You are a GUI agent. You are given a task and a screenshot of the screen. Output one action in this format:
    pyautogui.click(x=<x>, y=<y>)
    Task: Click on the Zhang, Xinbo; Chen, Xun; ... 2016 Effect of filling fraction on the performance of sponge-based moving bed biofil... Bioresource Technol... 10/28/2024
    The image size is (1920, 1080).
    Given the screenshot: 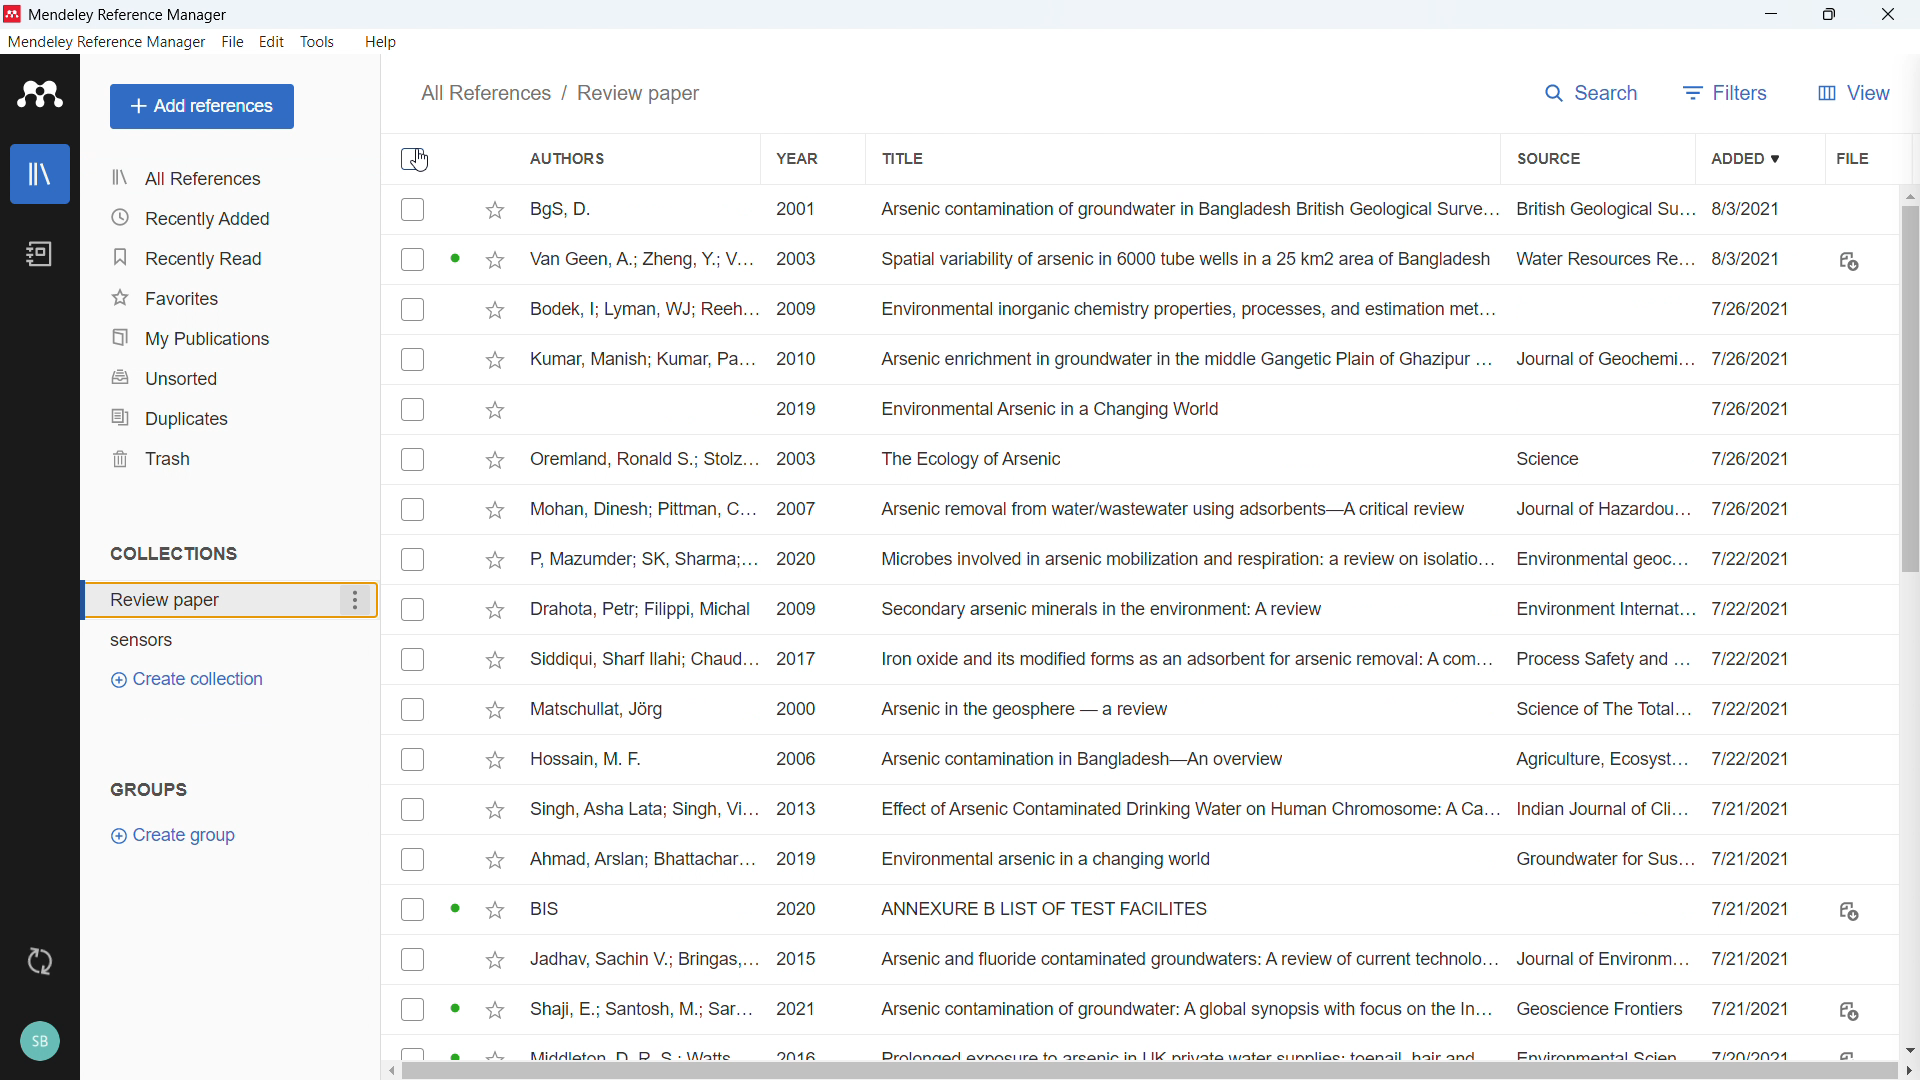 What is the action you would take?
    pyautogui.click(x=1165, y=608)
    